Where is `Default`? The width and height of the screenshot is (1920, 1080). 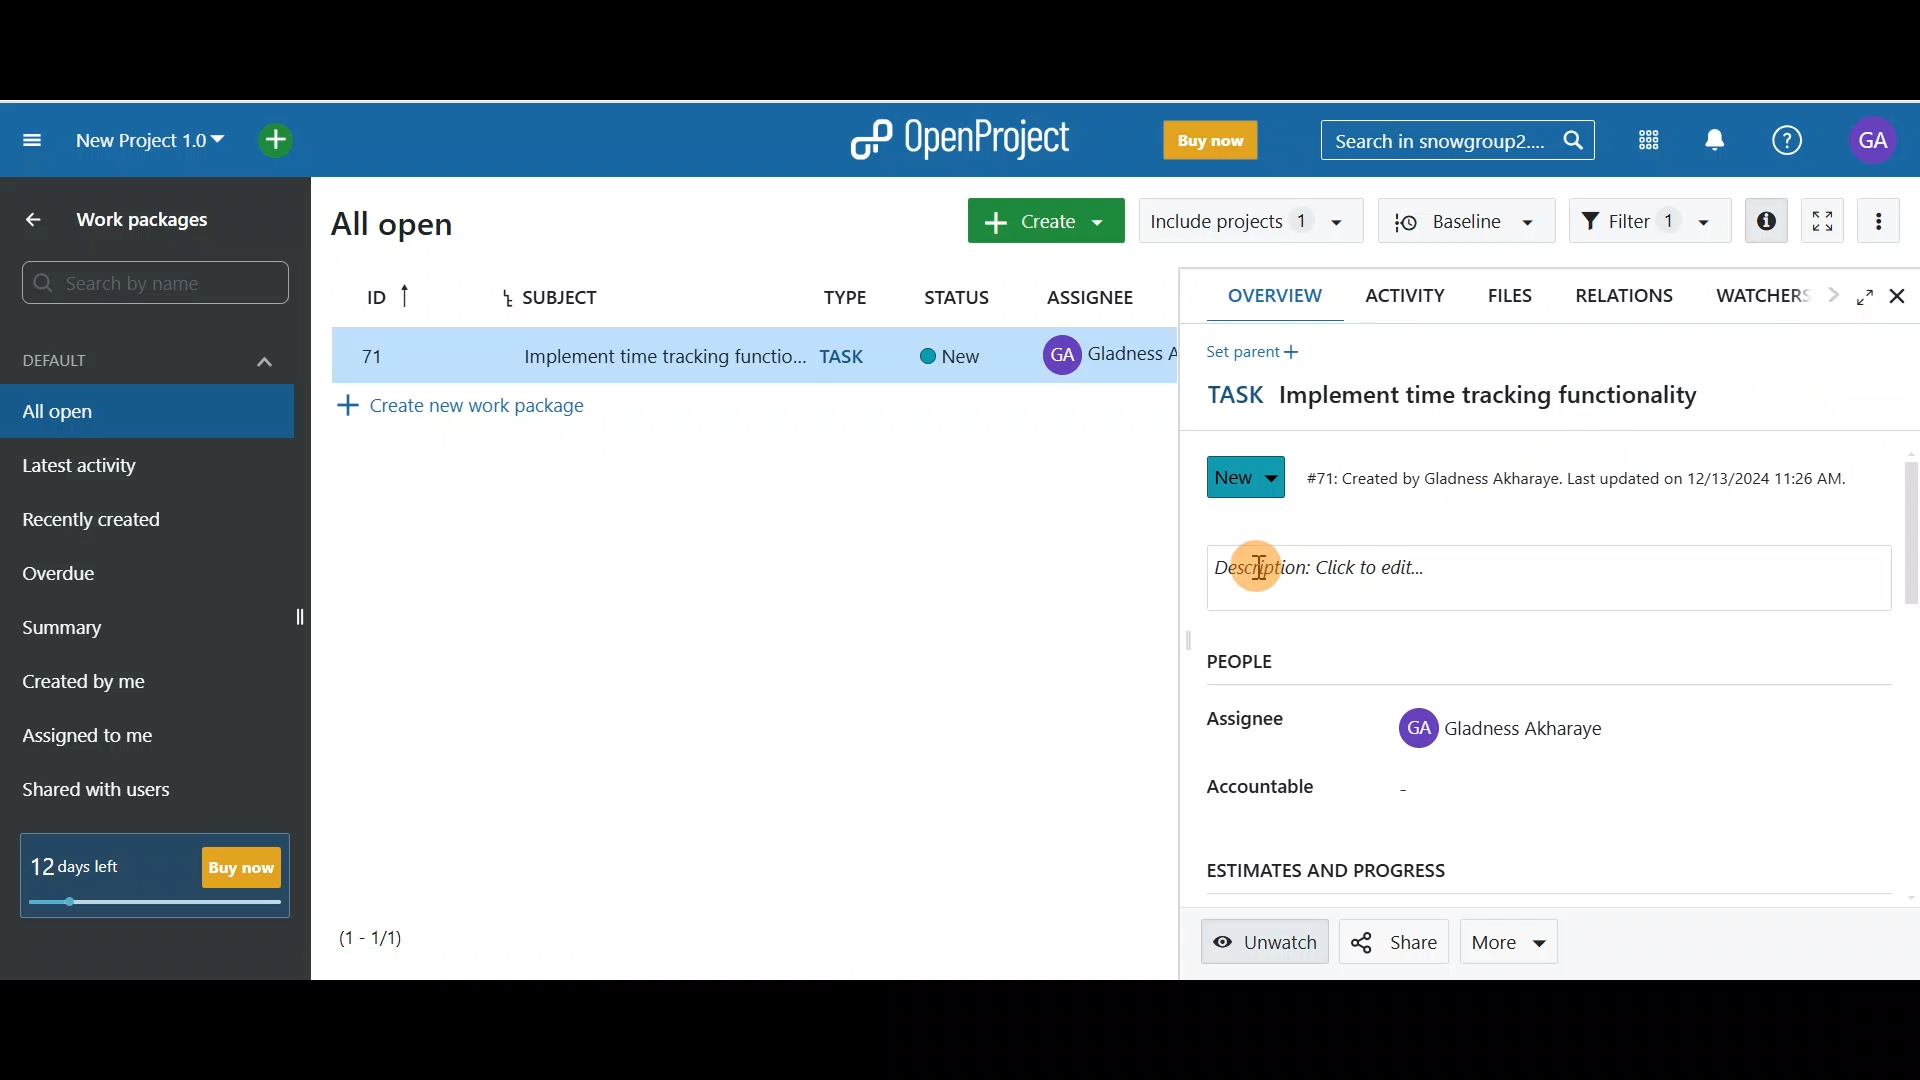
Default is located at coordinates (144, 357).